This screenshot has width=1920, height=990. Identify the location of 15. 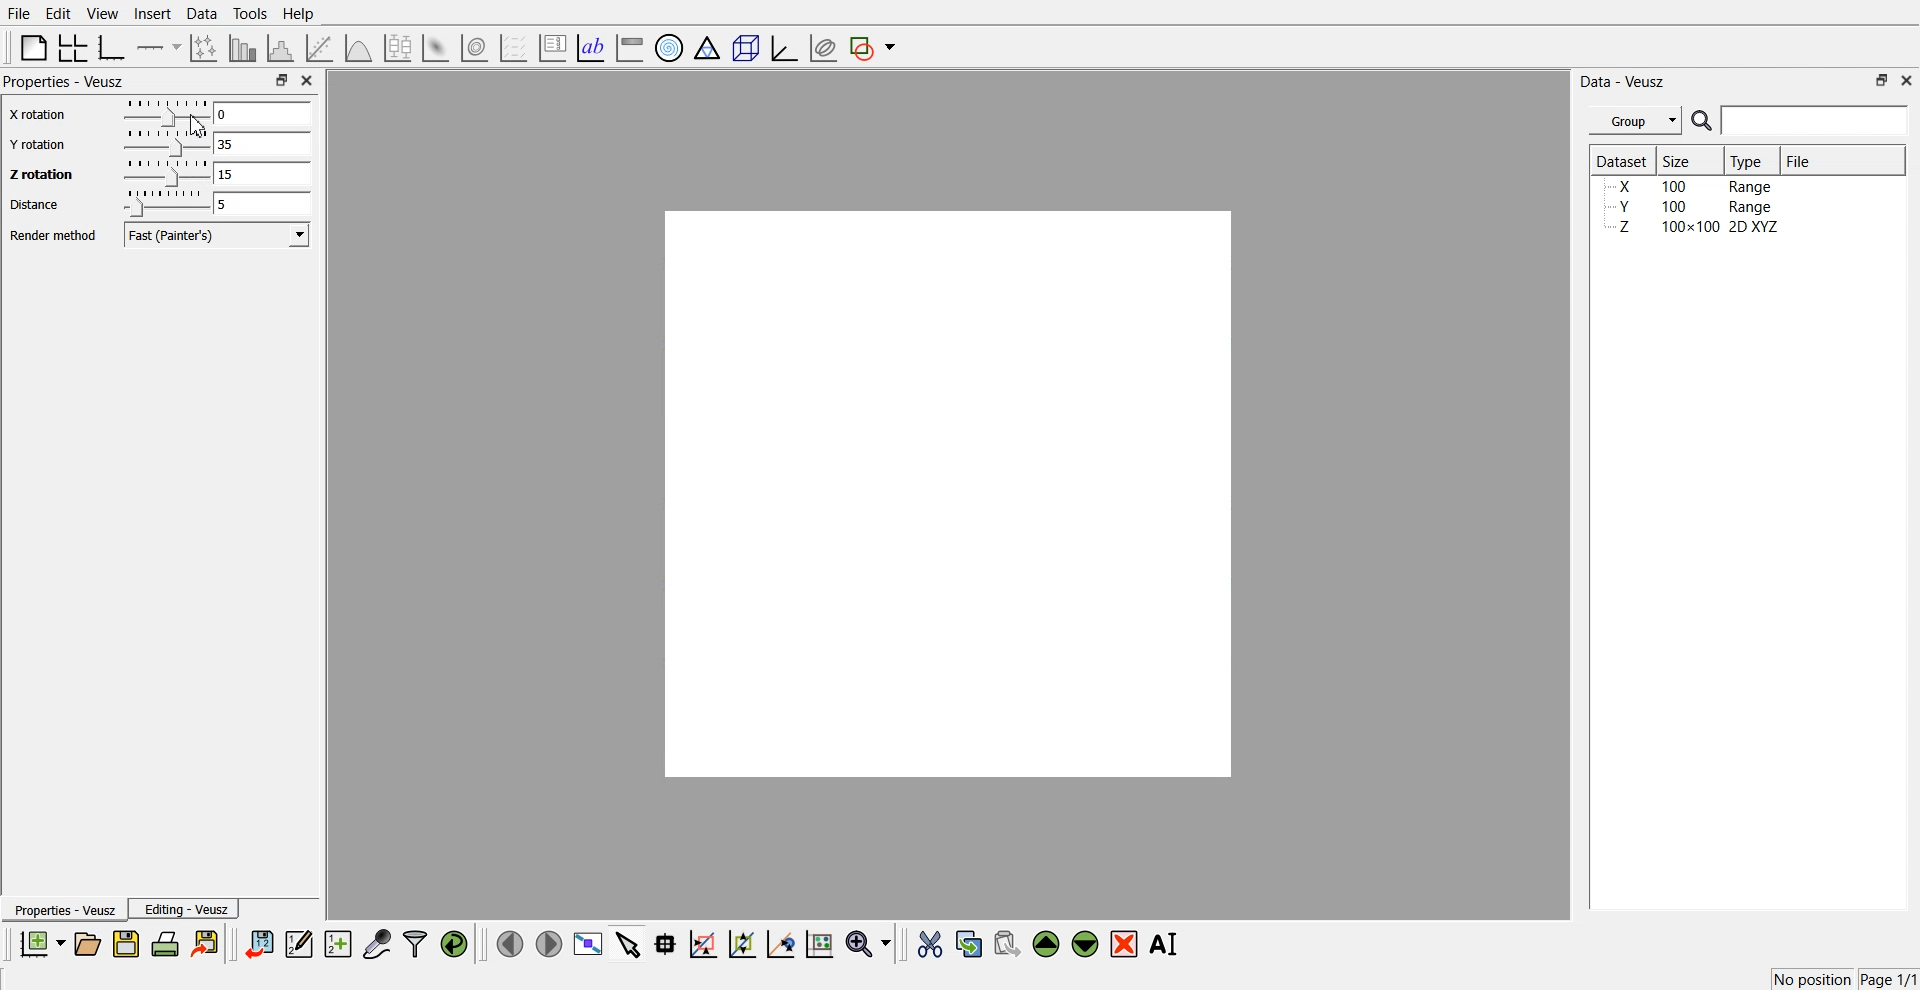
(263, 173).